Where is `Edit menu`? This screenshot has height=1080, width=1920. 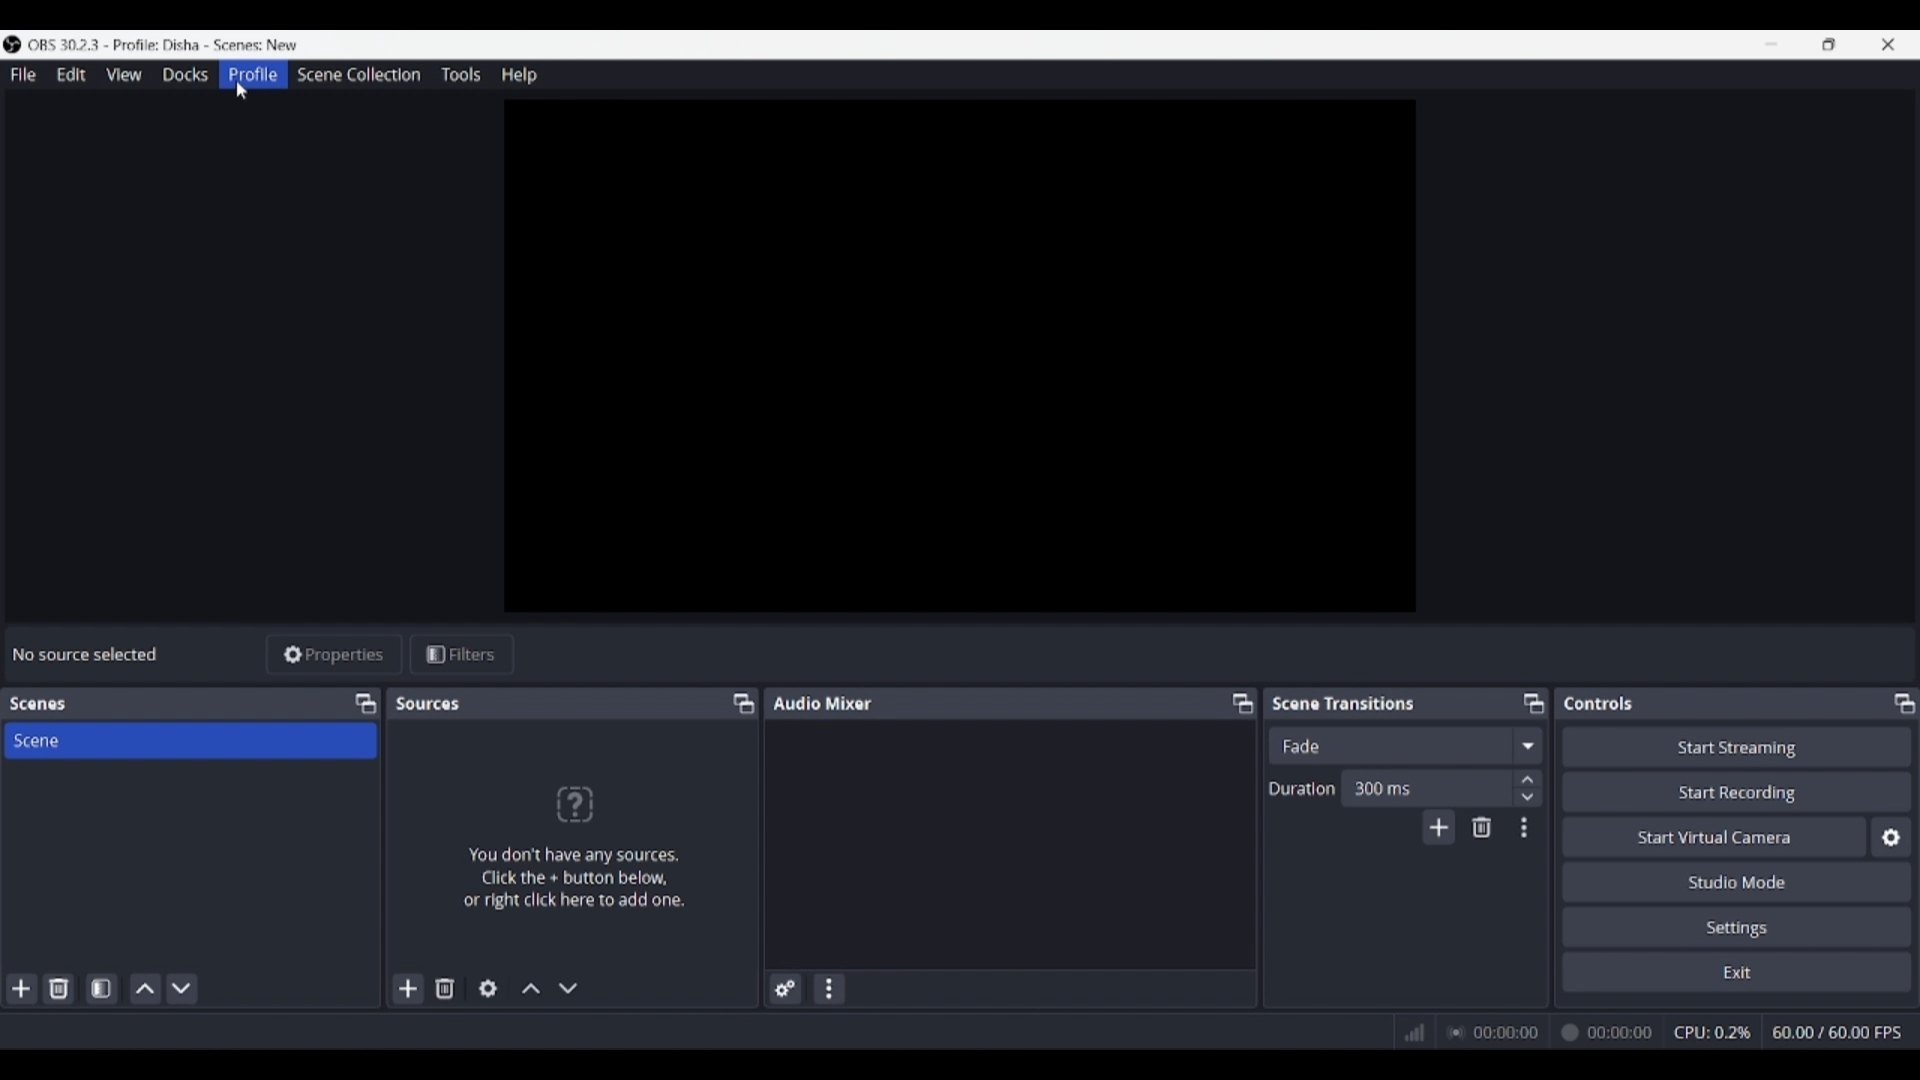 Edit menu is located at coordinates (70, 75).